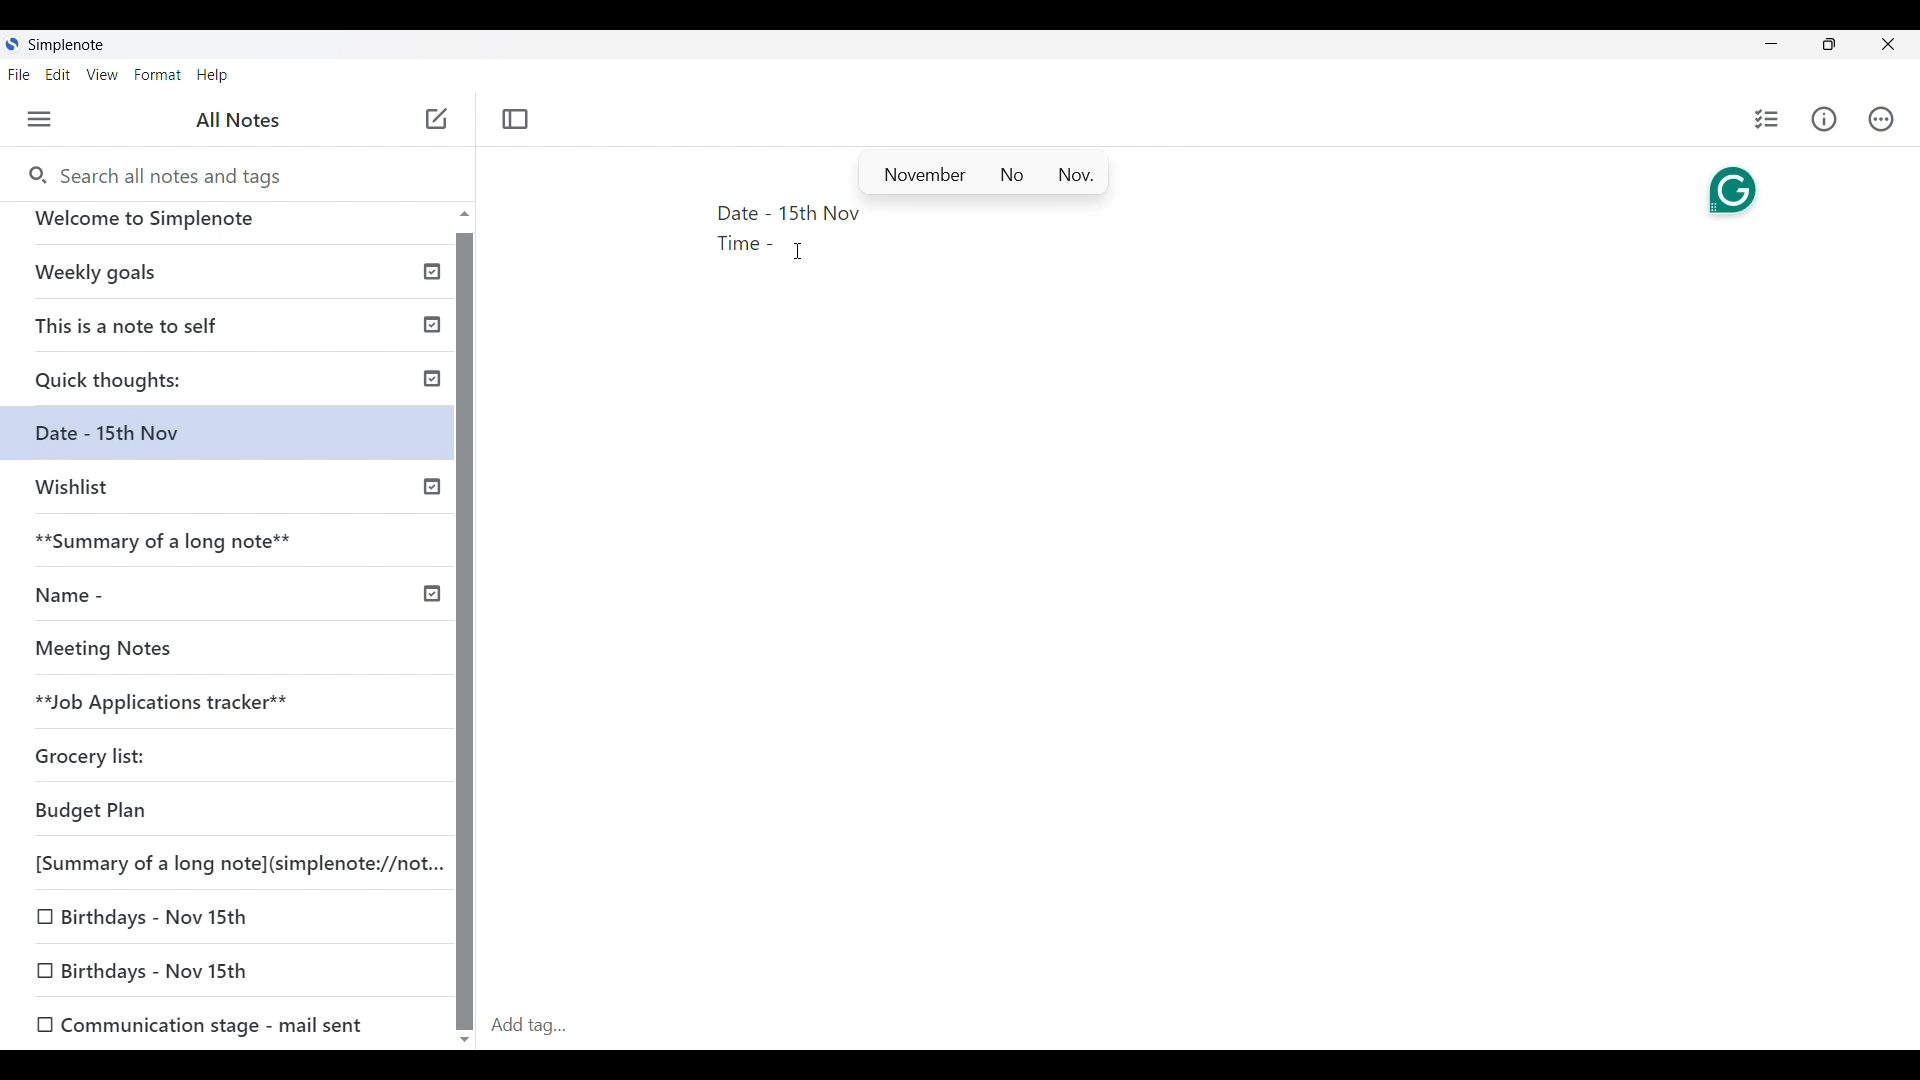 This screenshot has height=1080, width=1920. I want to click on View menu, so click(103, 74).